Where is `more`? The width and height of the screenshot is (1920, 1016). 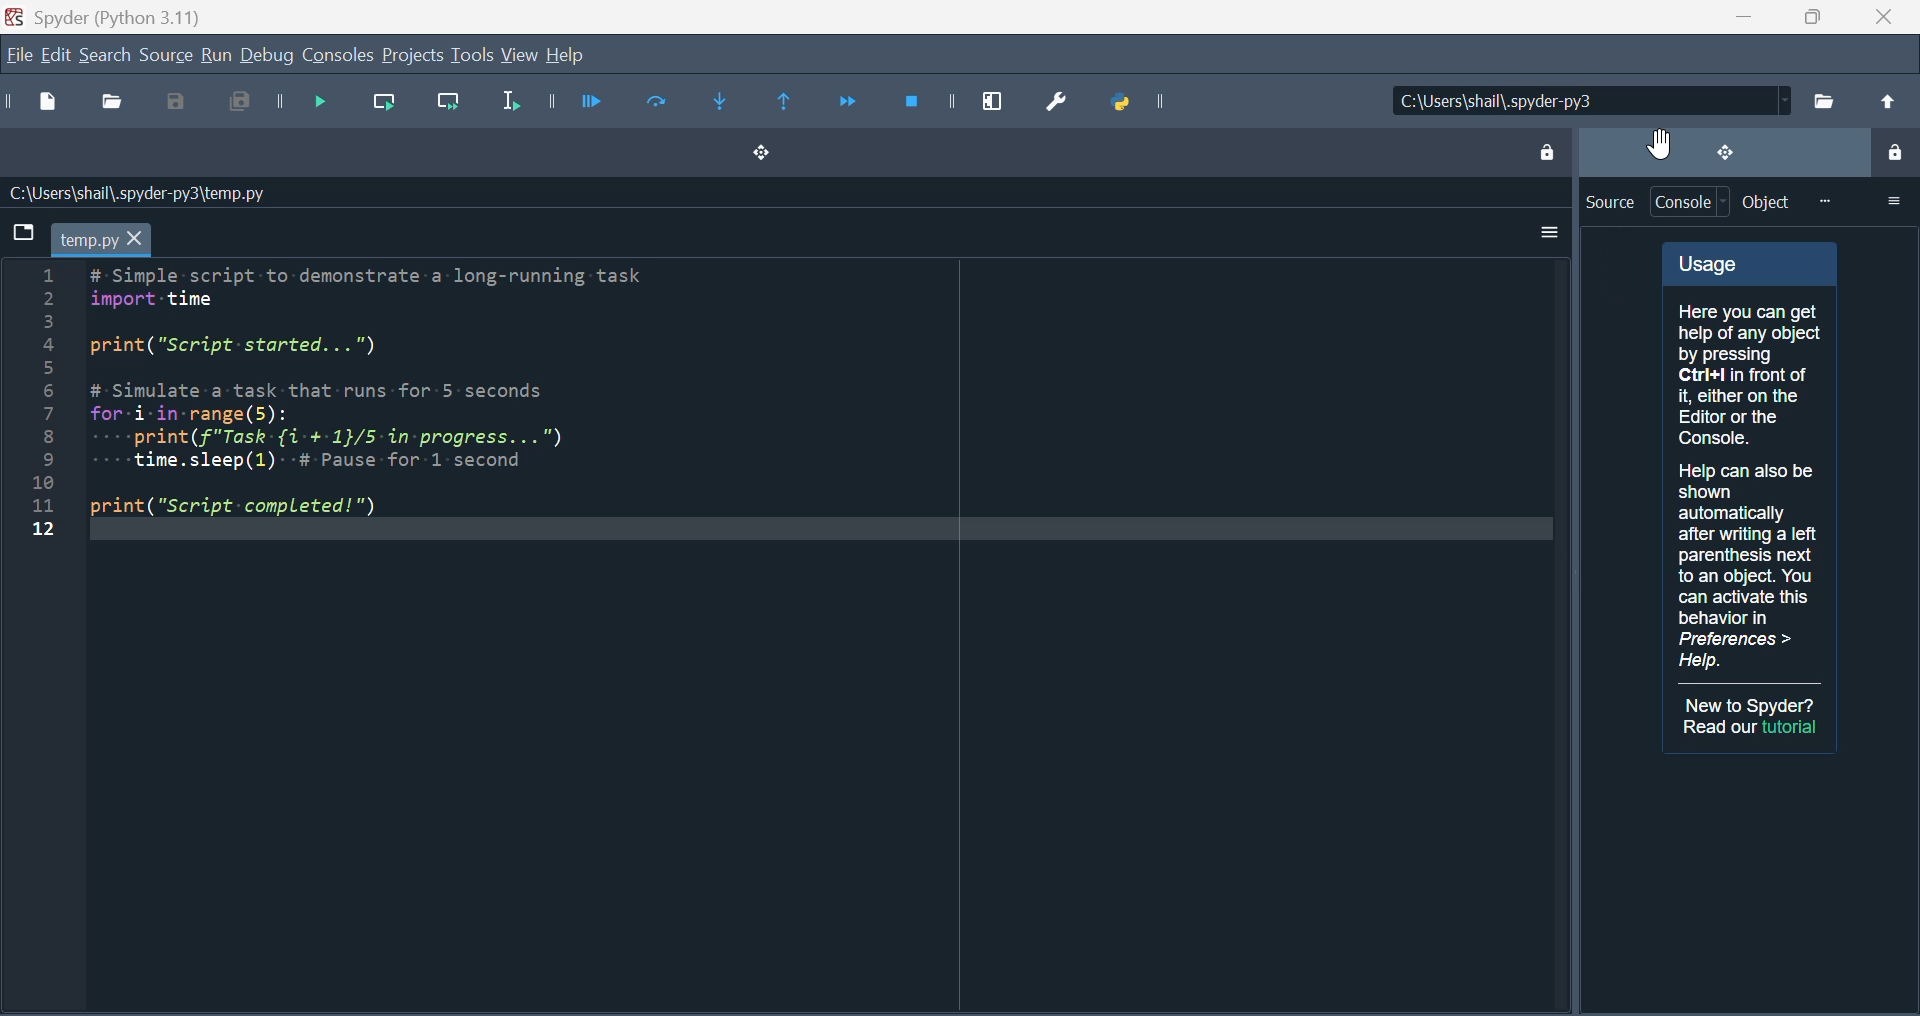
more is located at coordinates (1824, 201).